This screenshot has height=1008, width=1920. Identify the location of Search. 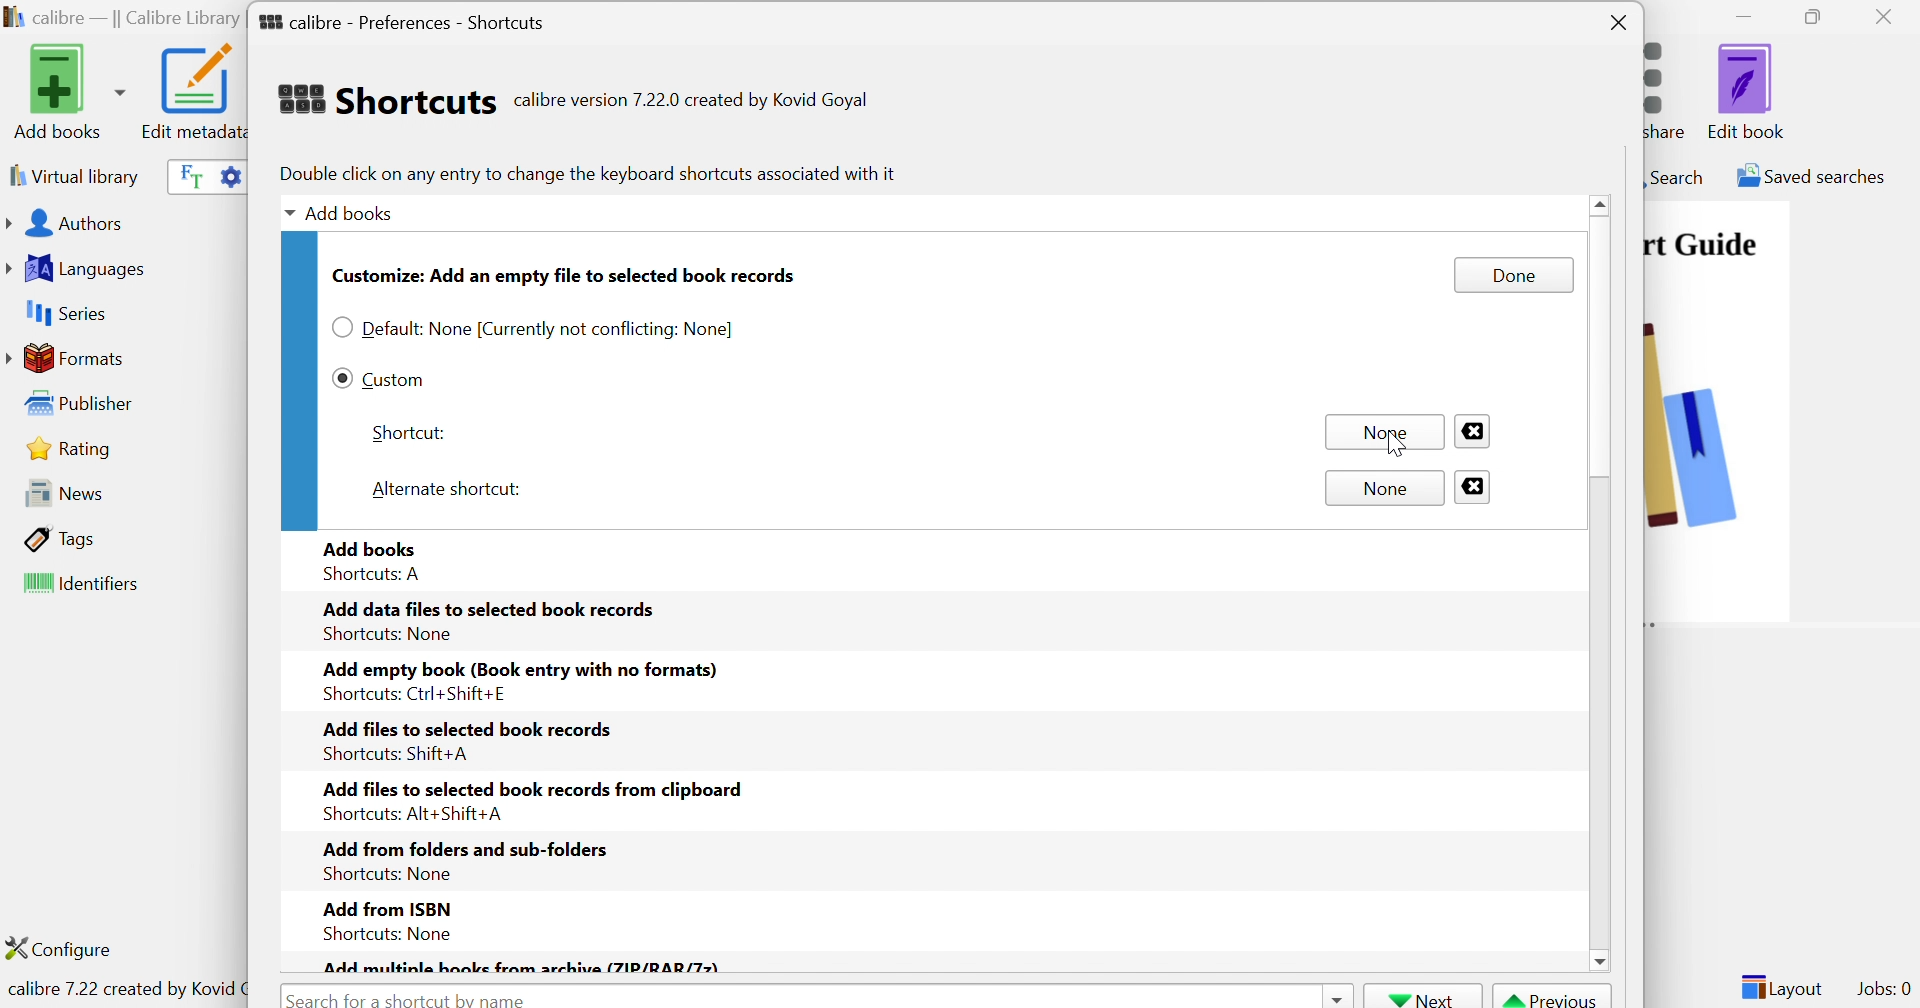
(1675, 176).